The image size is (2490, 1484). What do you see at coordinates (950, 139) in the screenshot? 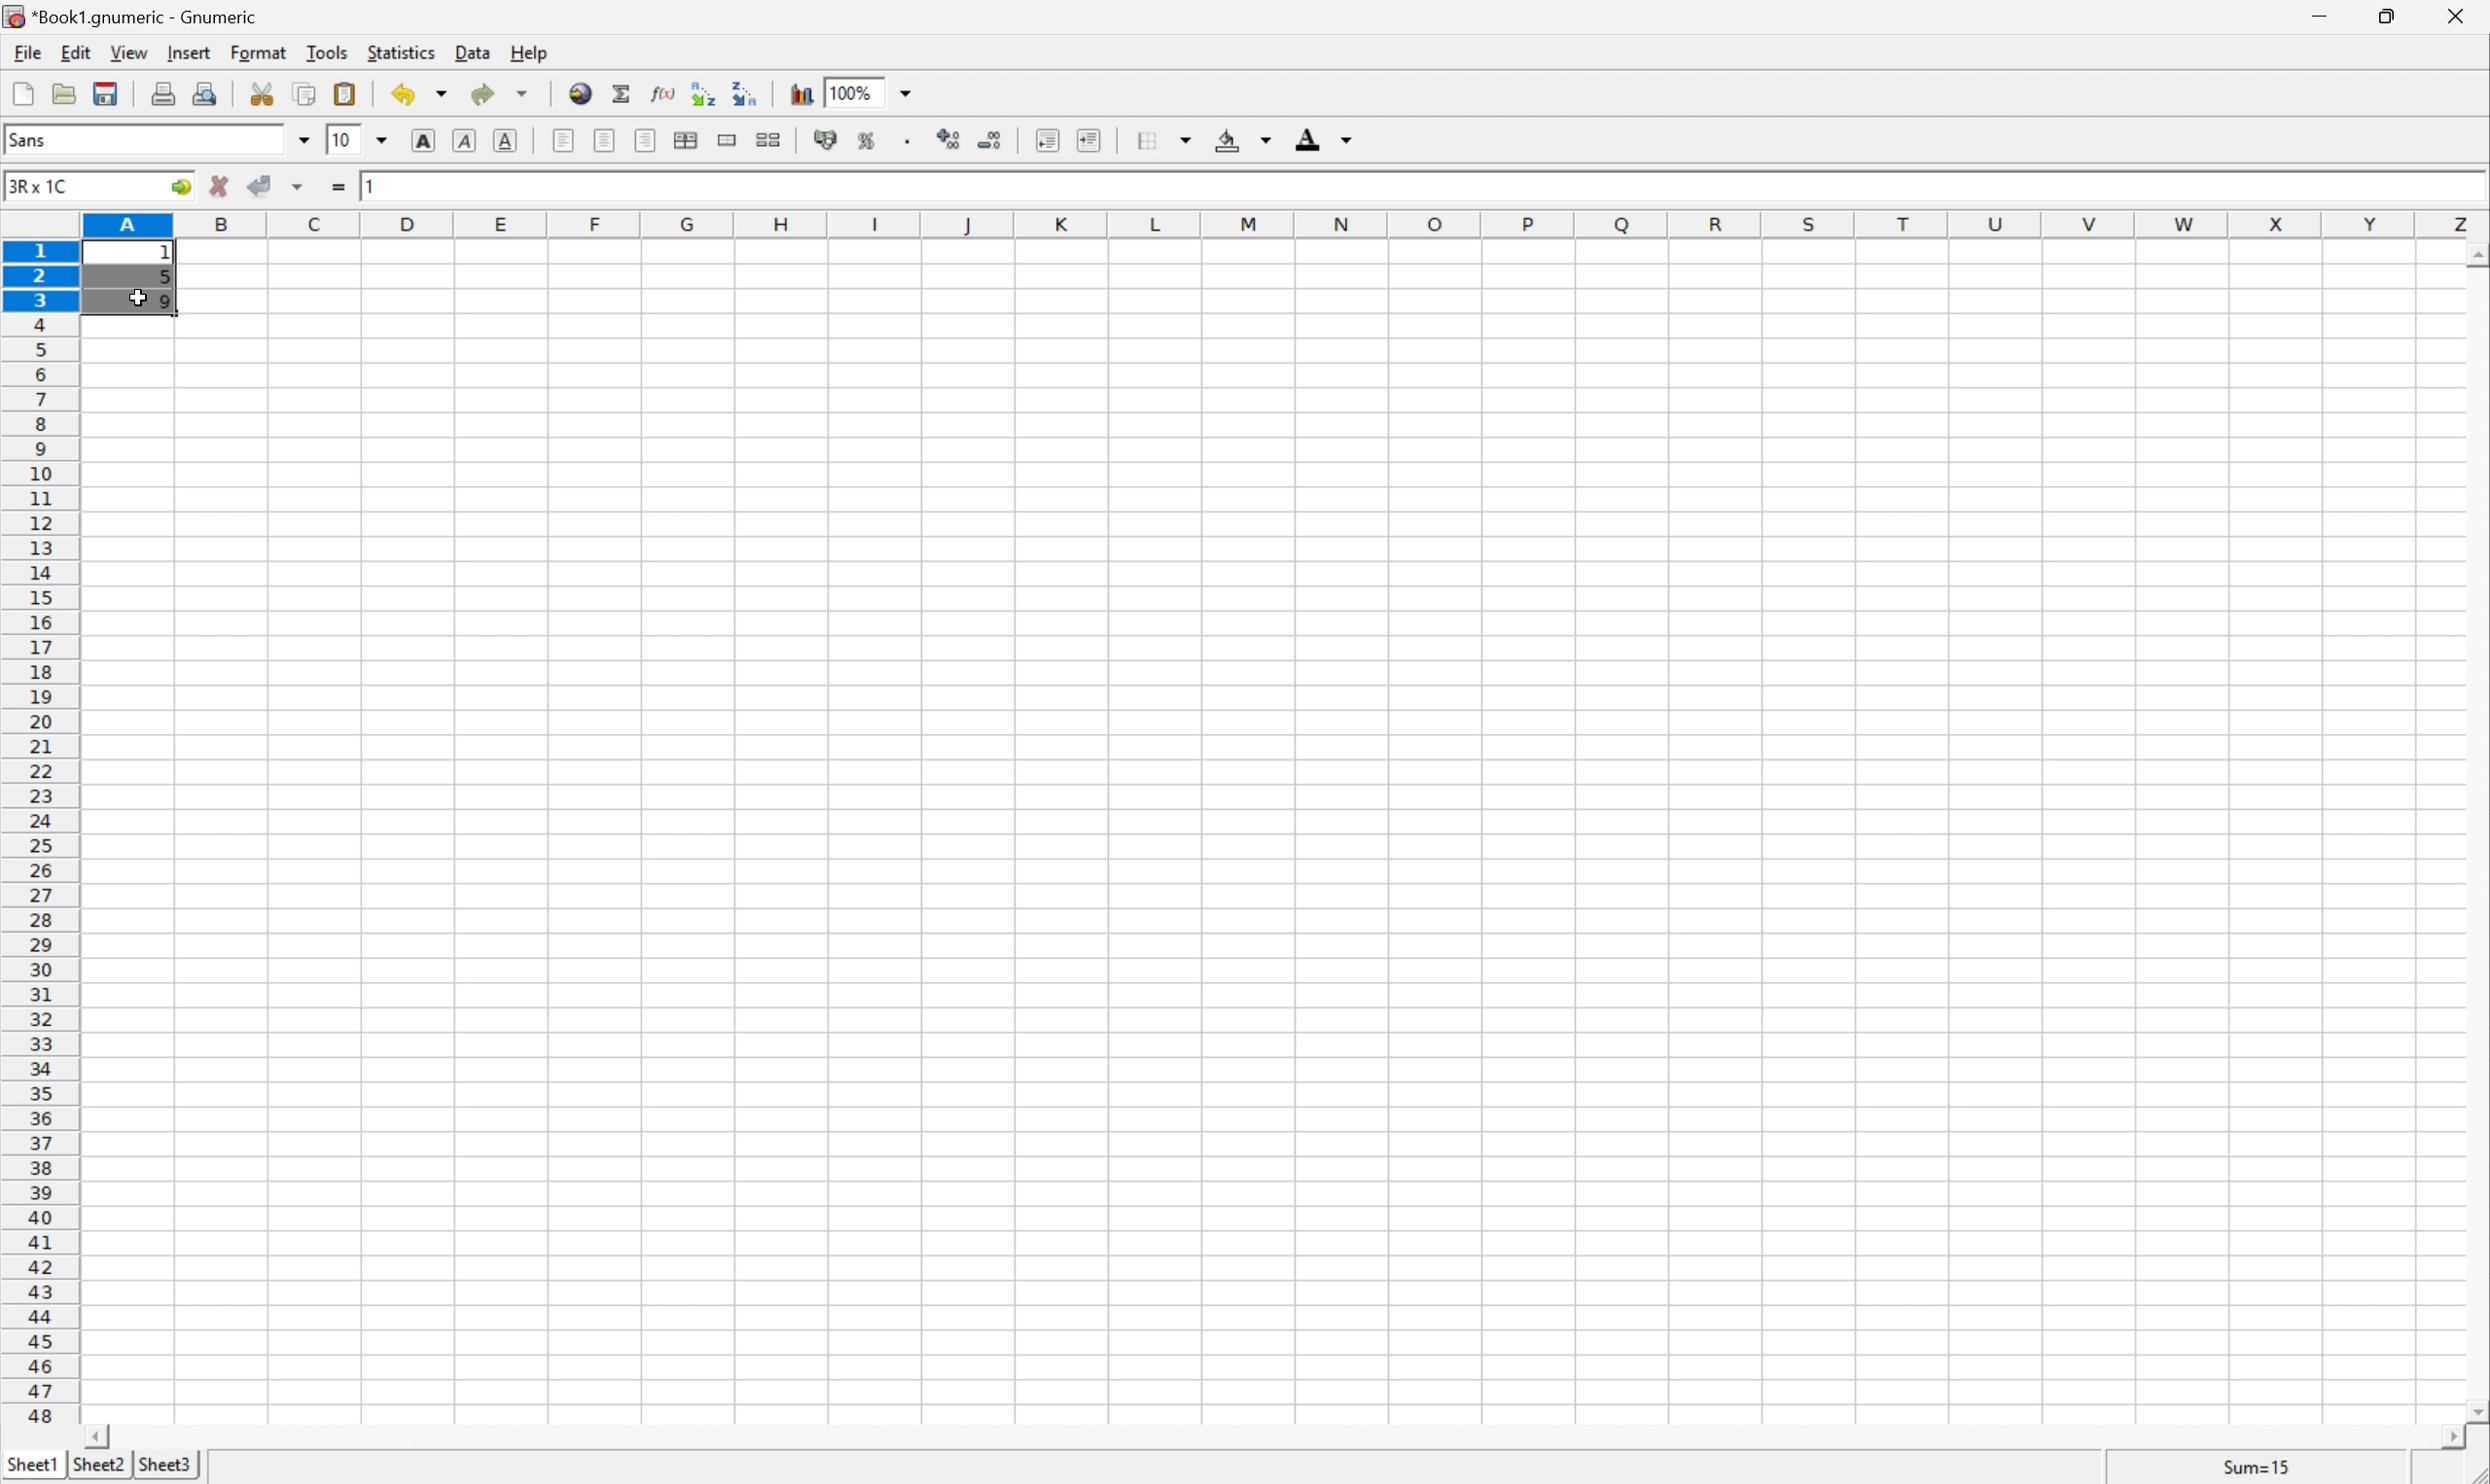
I see `increase number of decimals` at bounding box center [950, 139].